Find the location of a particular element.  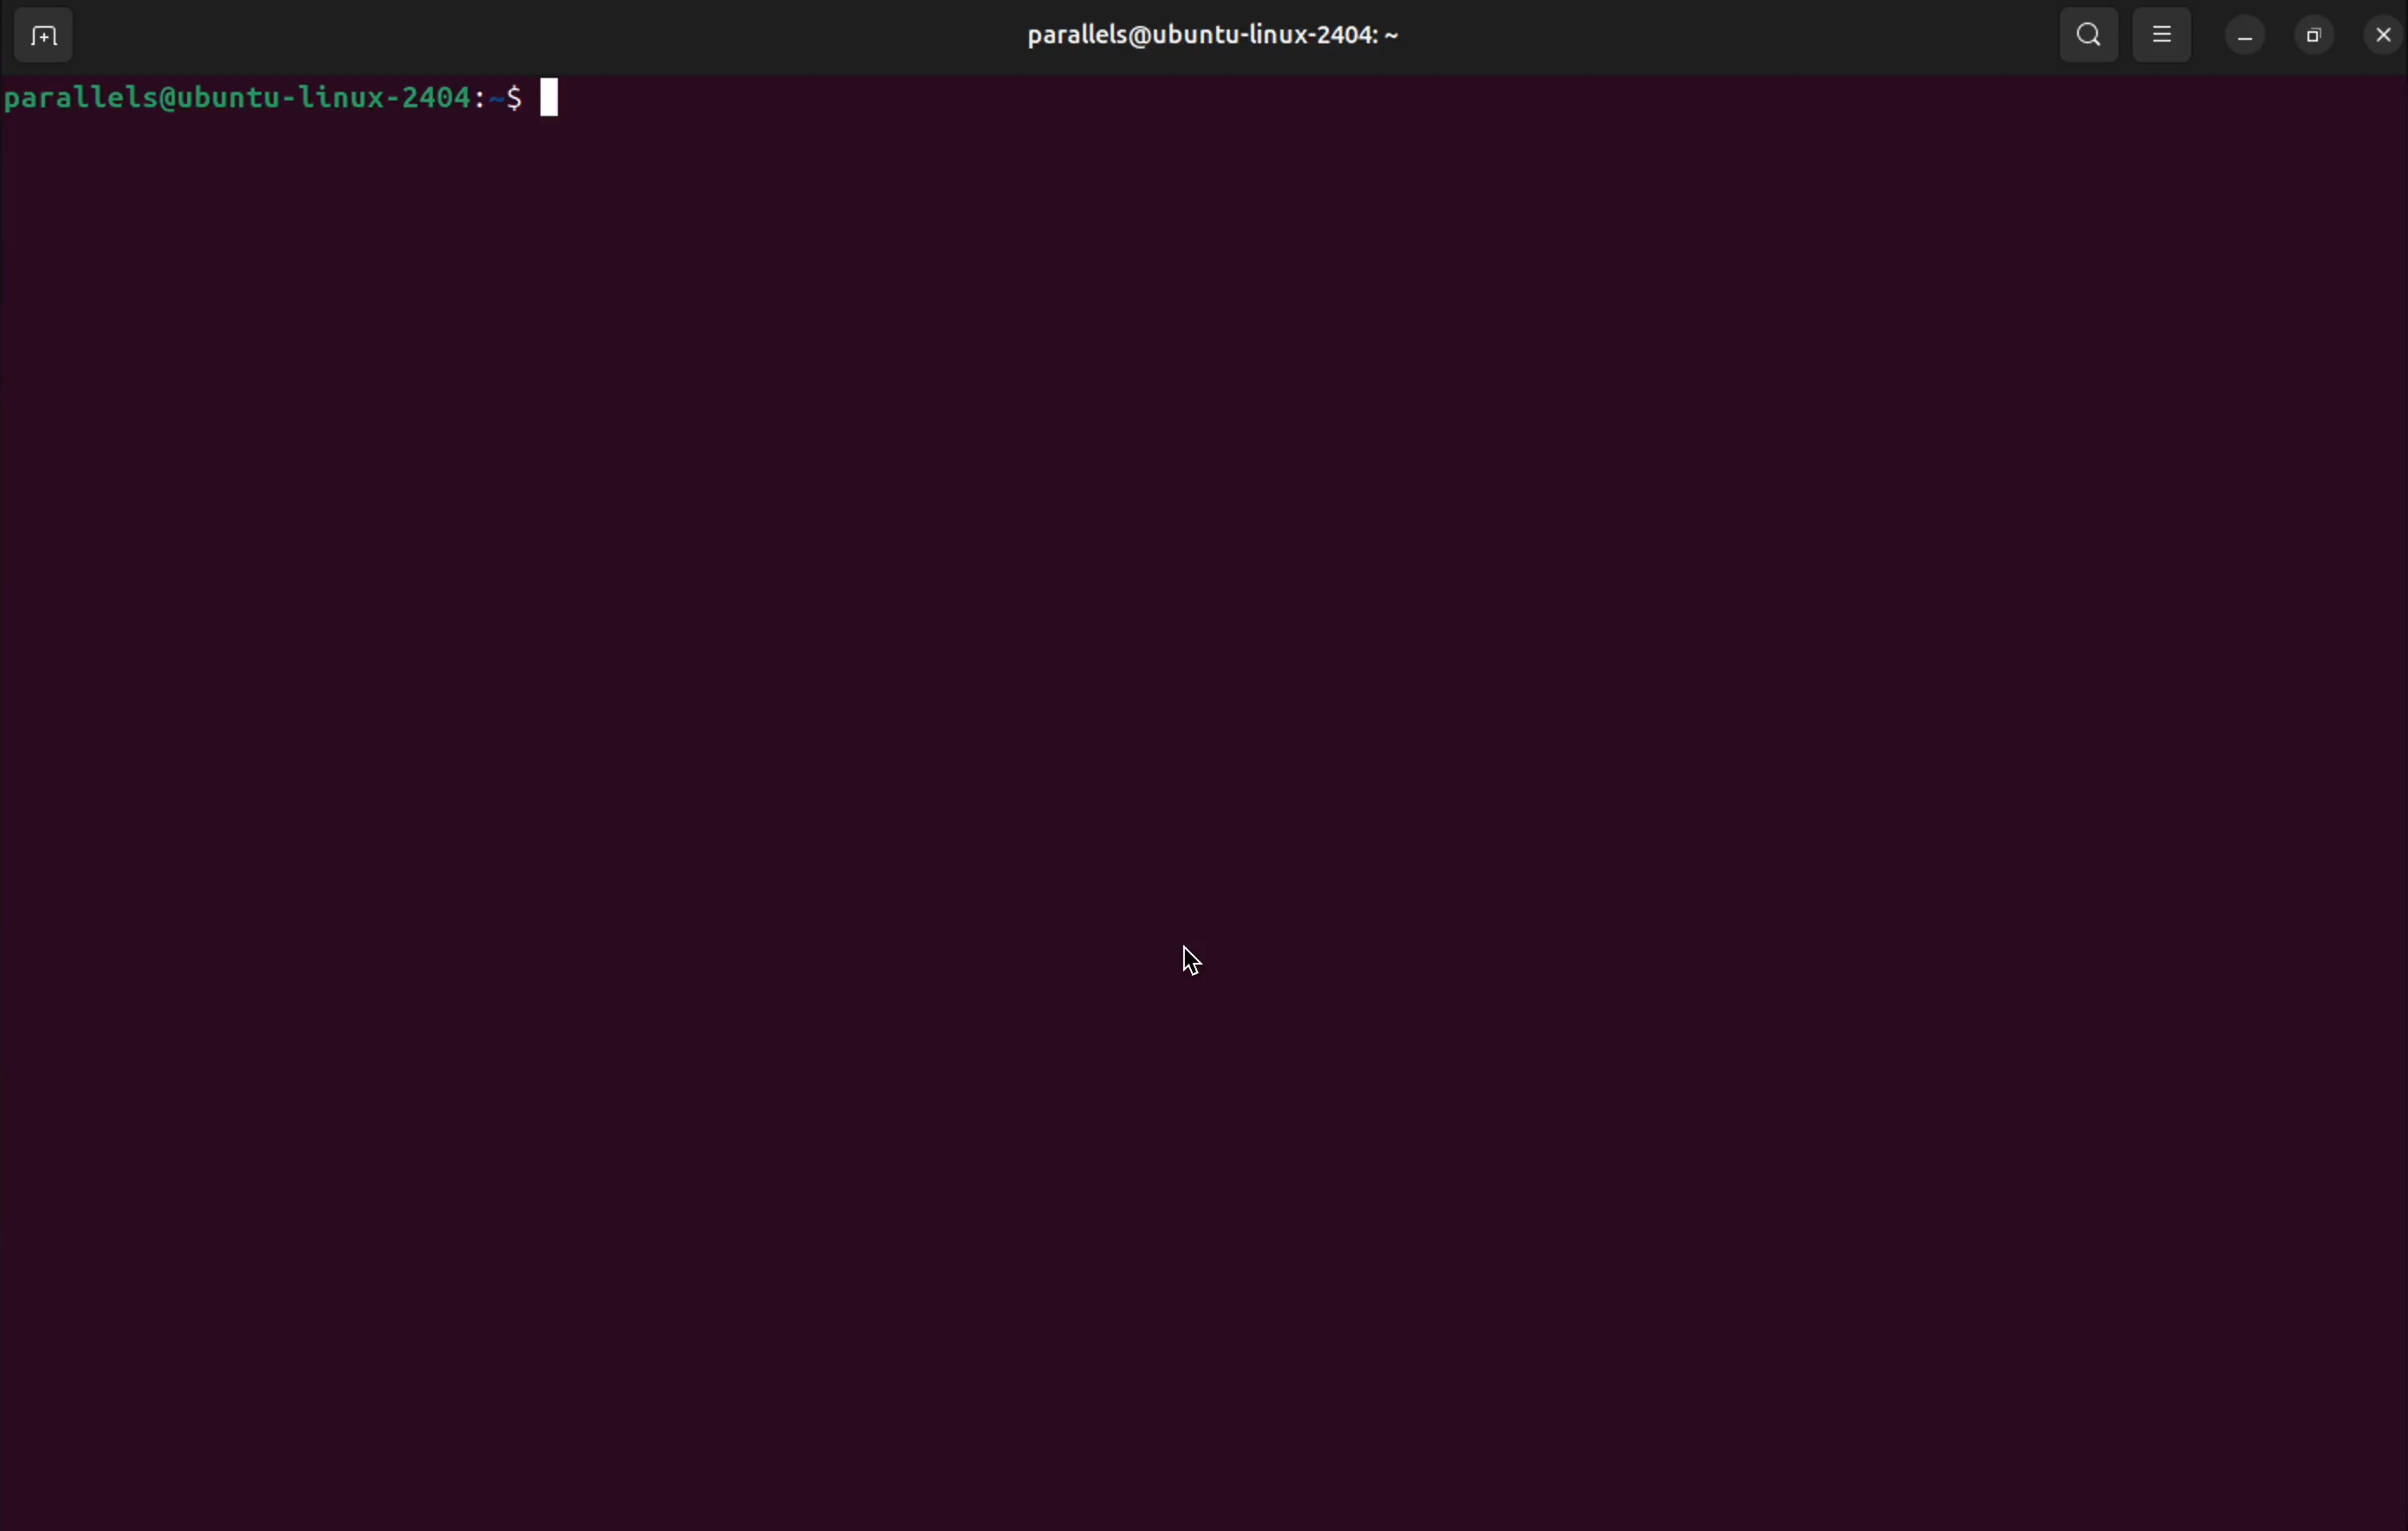

close is located at coordinates (2379, 30).